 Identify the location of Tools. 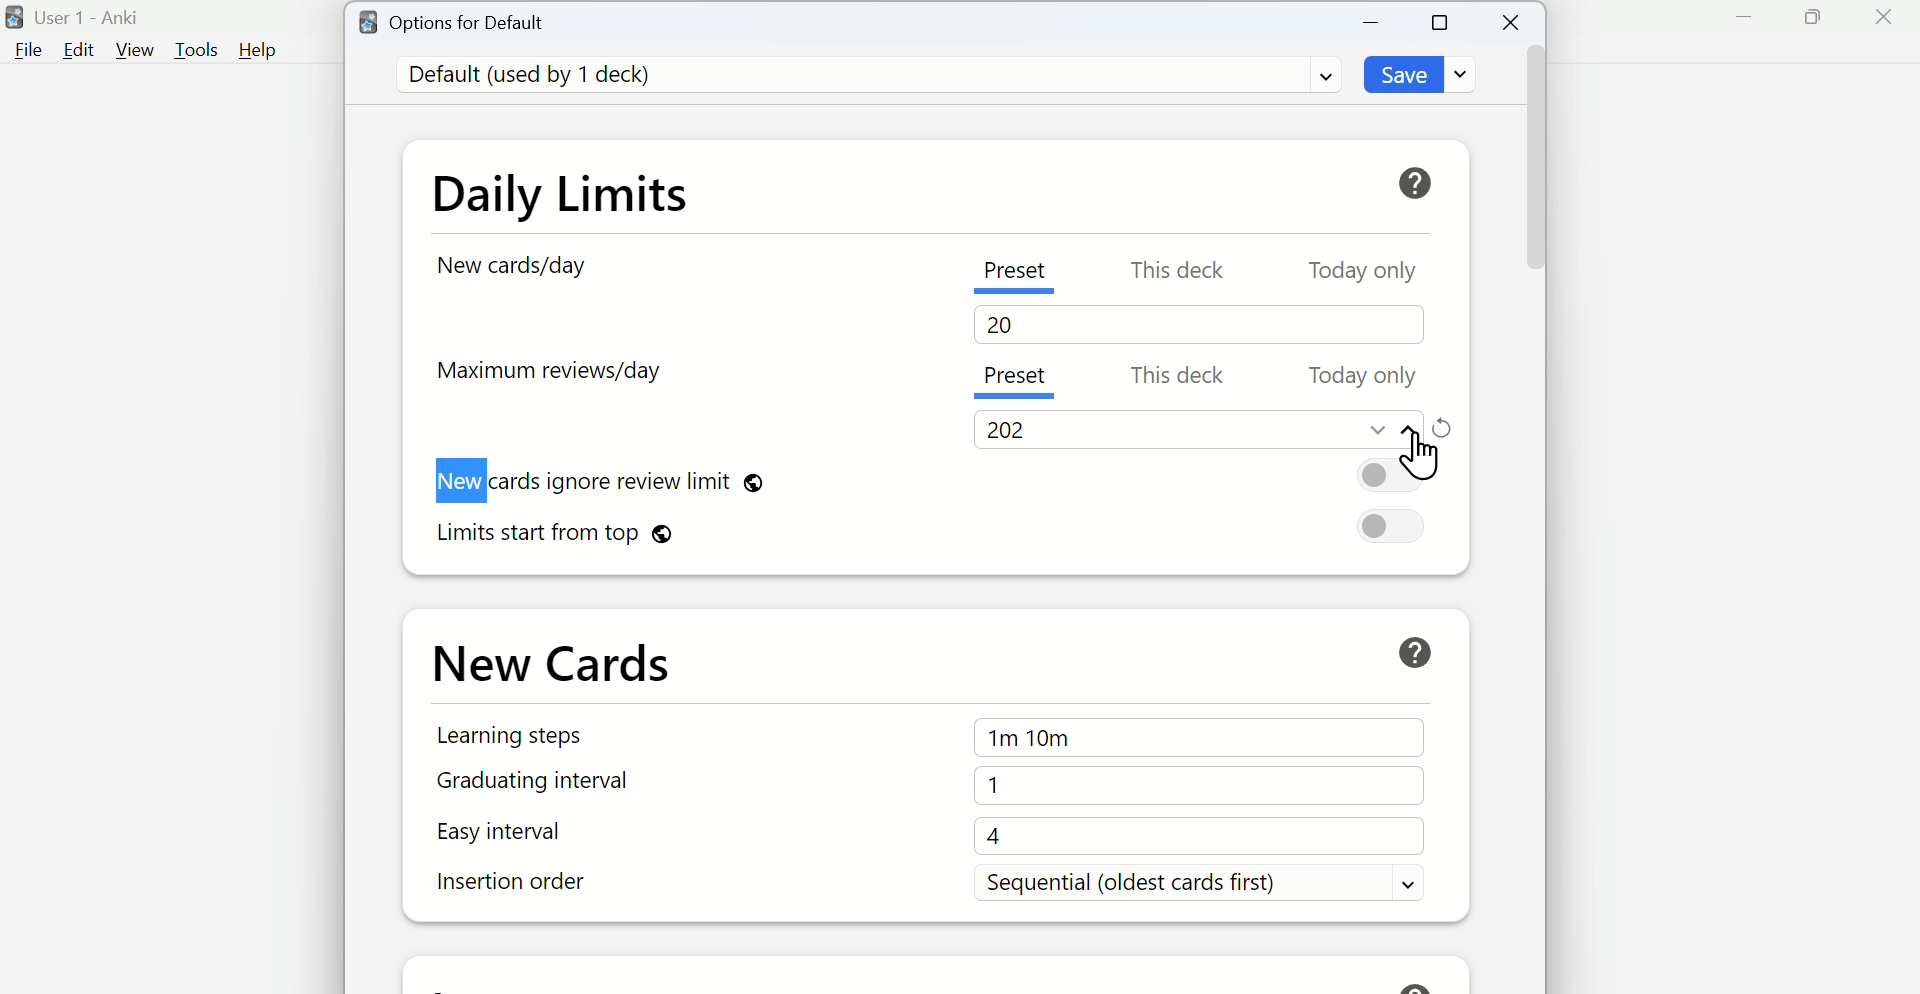
(199, 50).